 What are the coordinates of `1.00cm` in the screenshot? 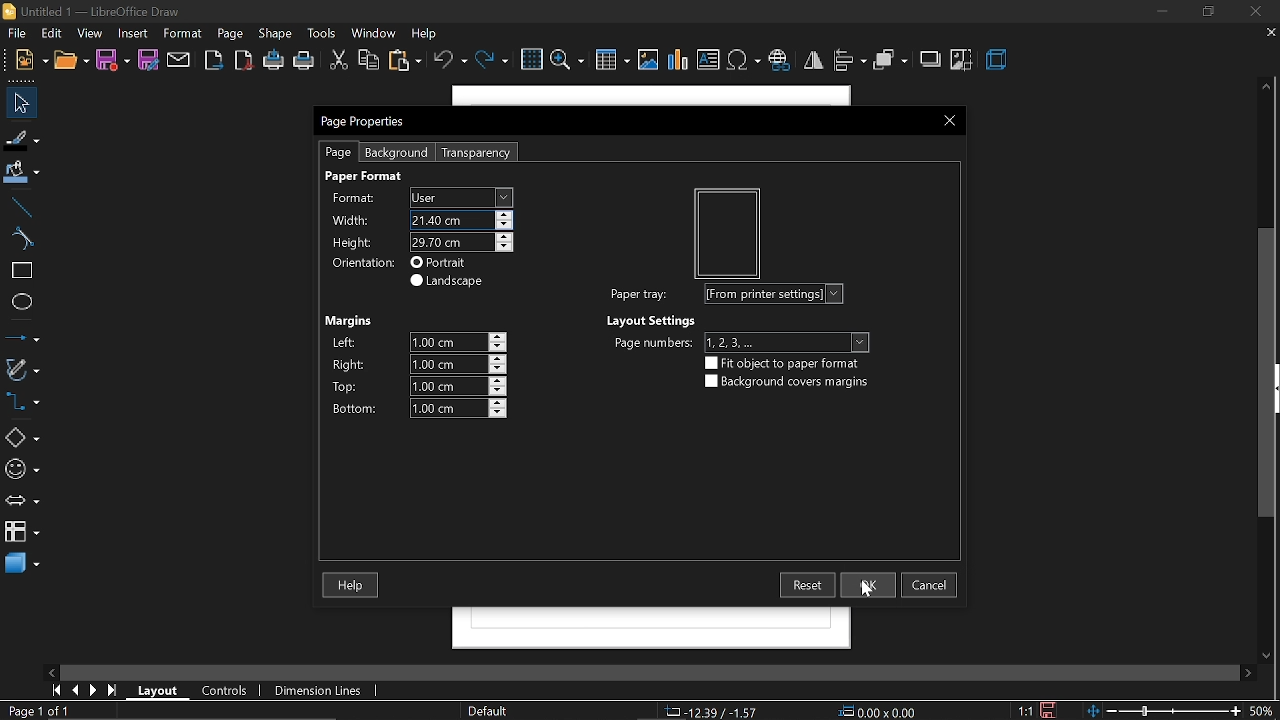 It's located at (456, 344).